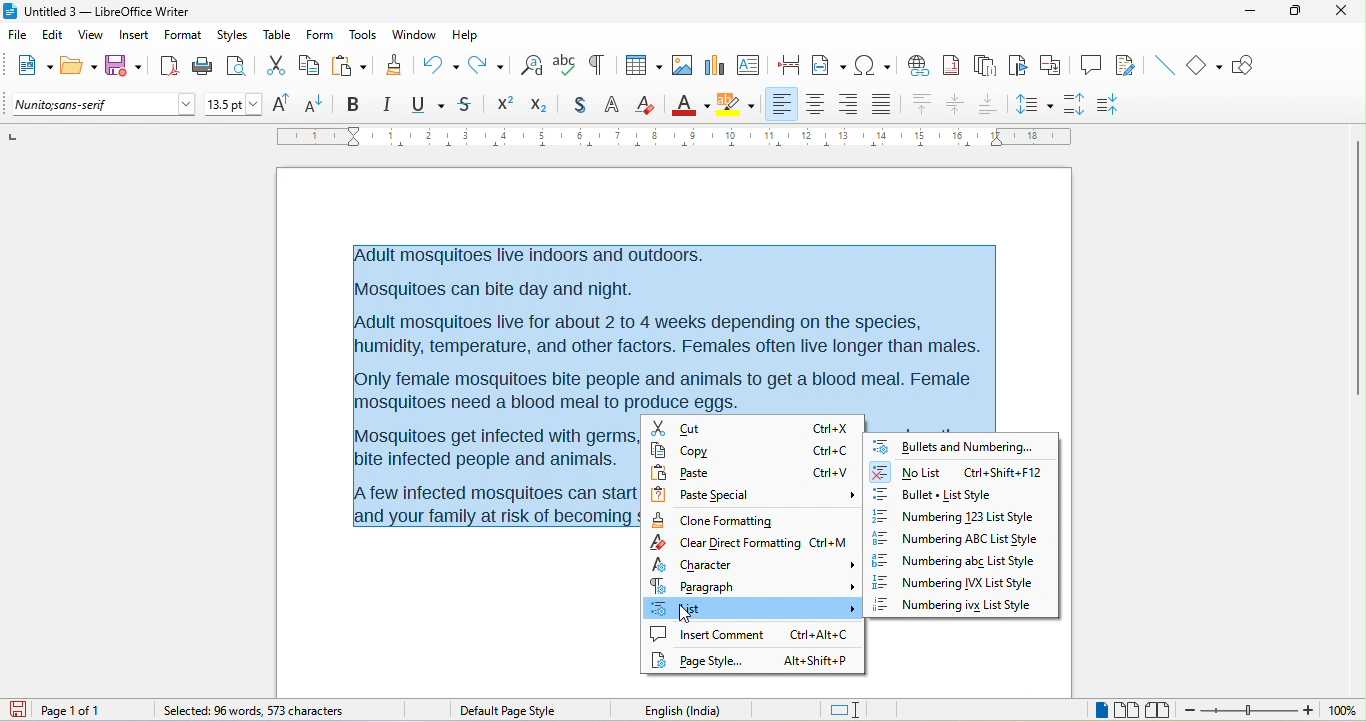 This screenshot has height=722, width=1366. Describe the element at coordinates (312, 65) in the screenshot. I see `copy` at that location.